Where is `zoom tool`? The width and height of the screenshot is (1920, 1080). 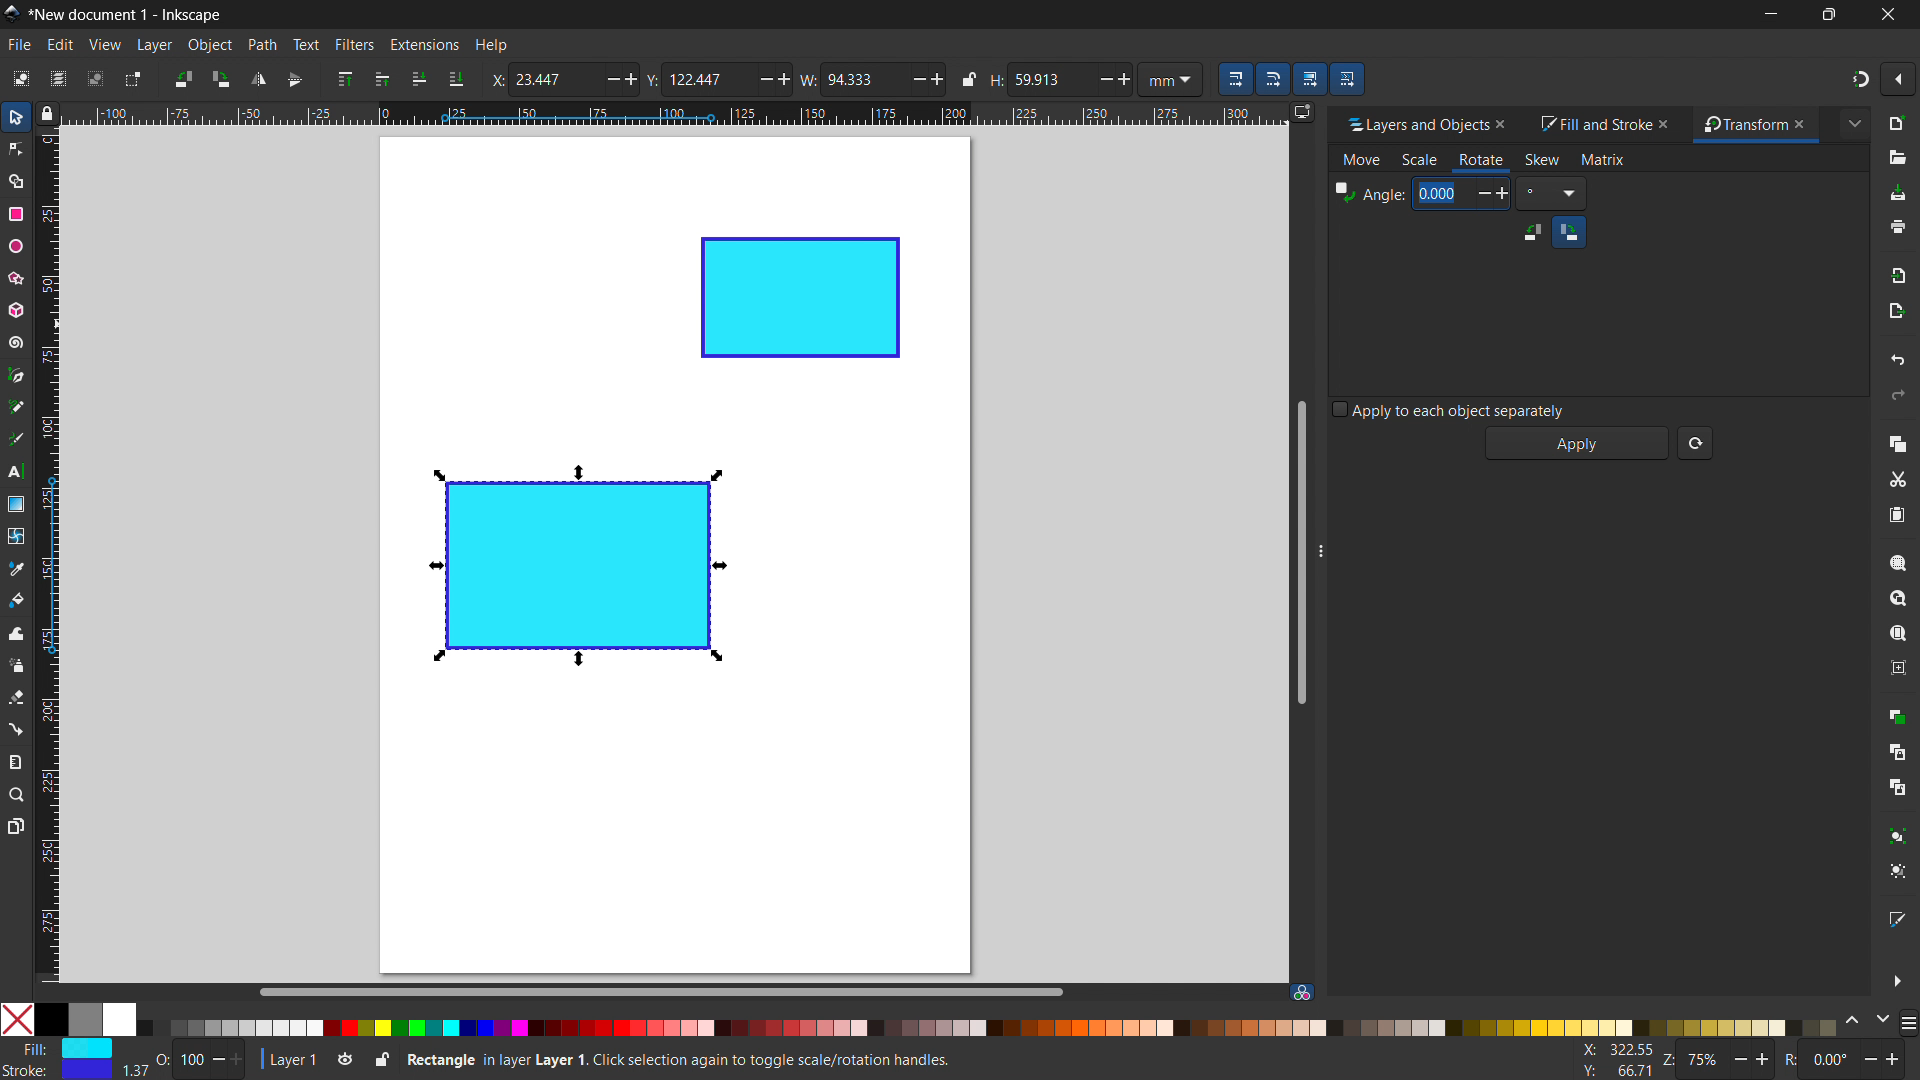
zoom tool is located at coordinates (17, 793).